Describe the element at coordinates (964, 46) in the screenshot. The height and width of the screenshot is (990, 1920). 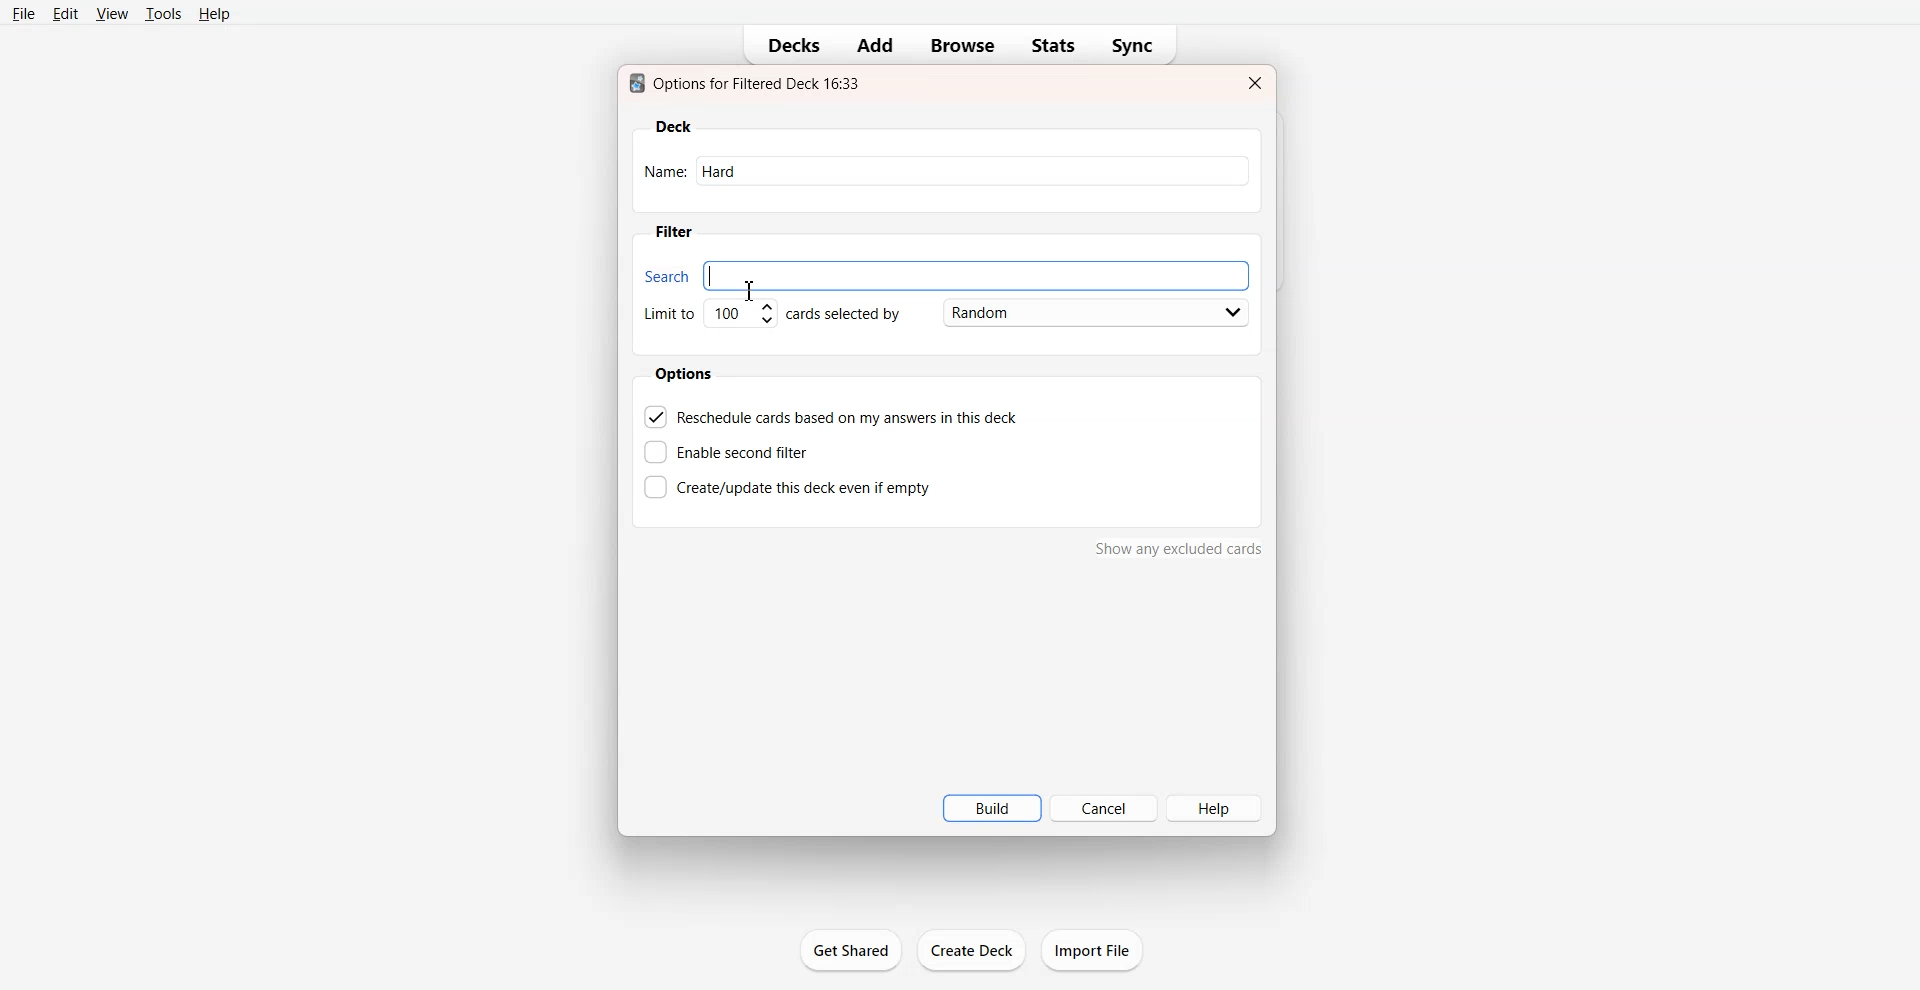
I see `Browse` at that location.